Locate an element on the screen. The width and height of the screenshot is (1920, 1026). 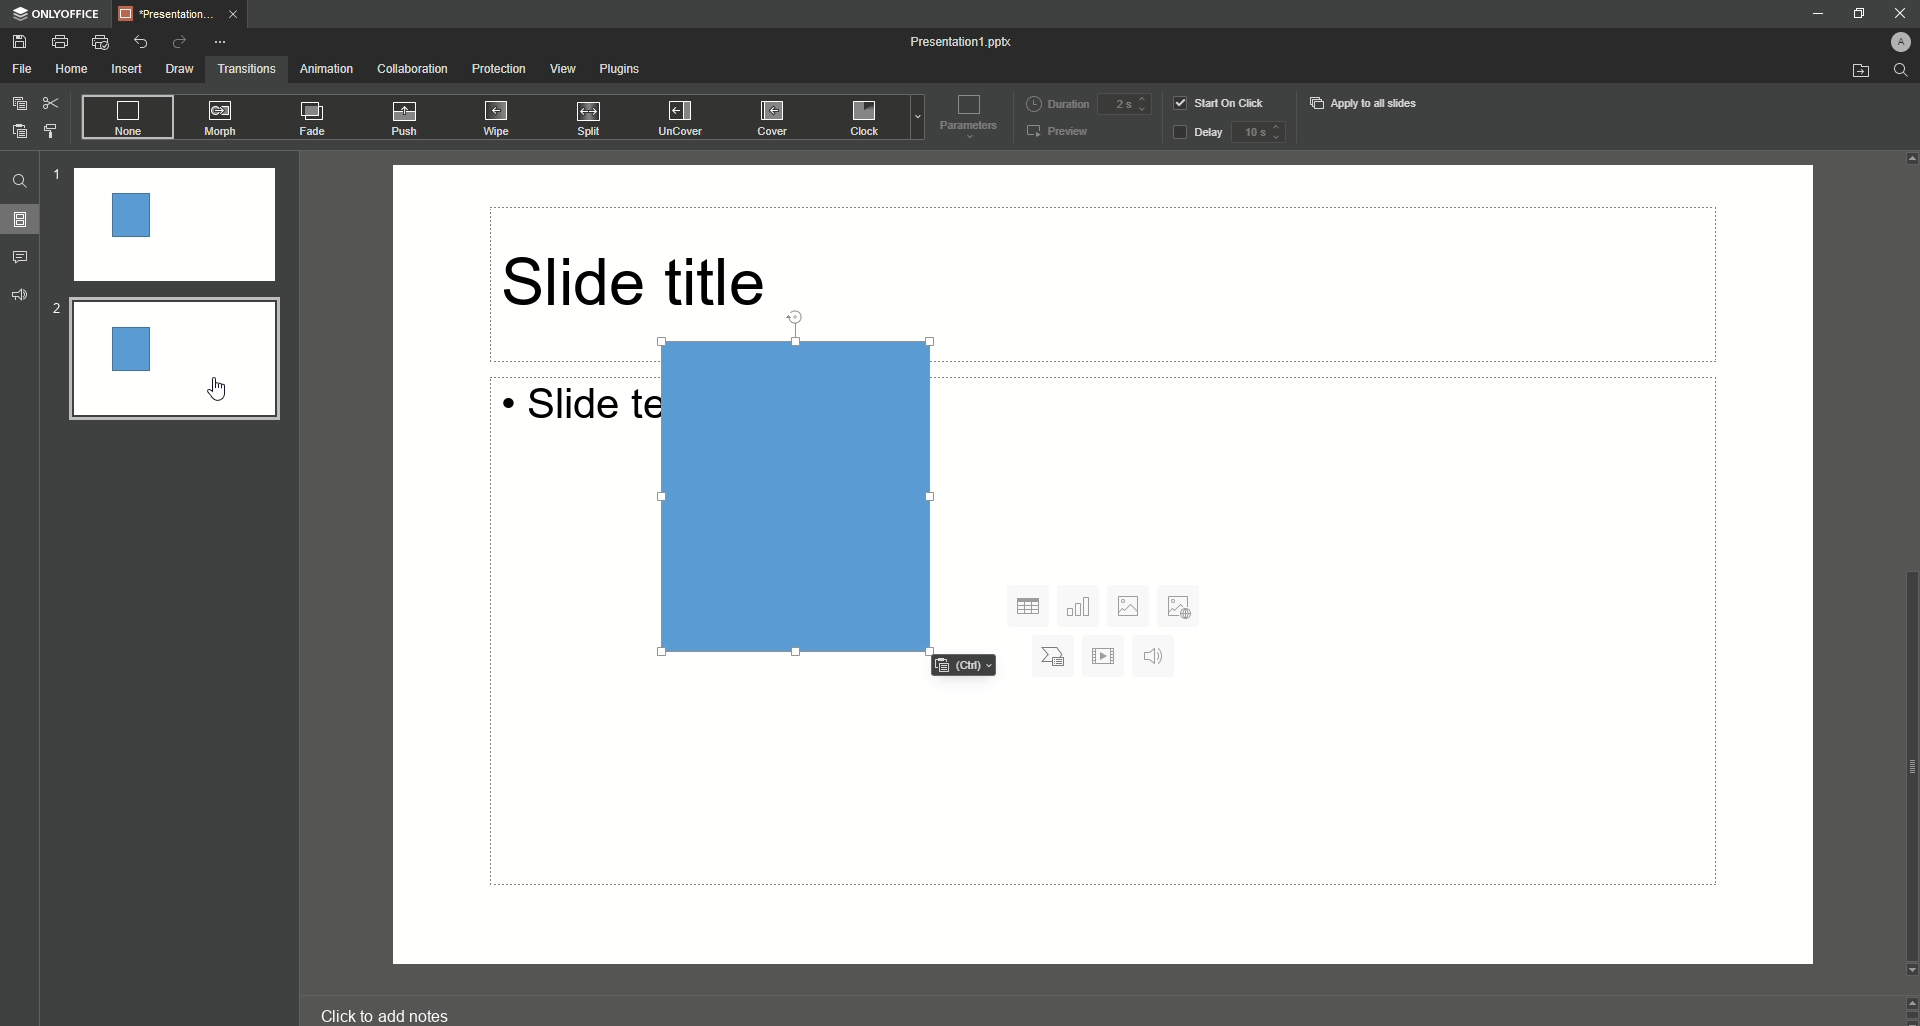
Transitions is located at coordinates (246, 69).